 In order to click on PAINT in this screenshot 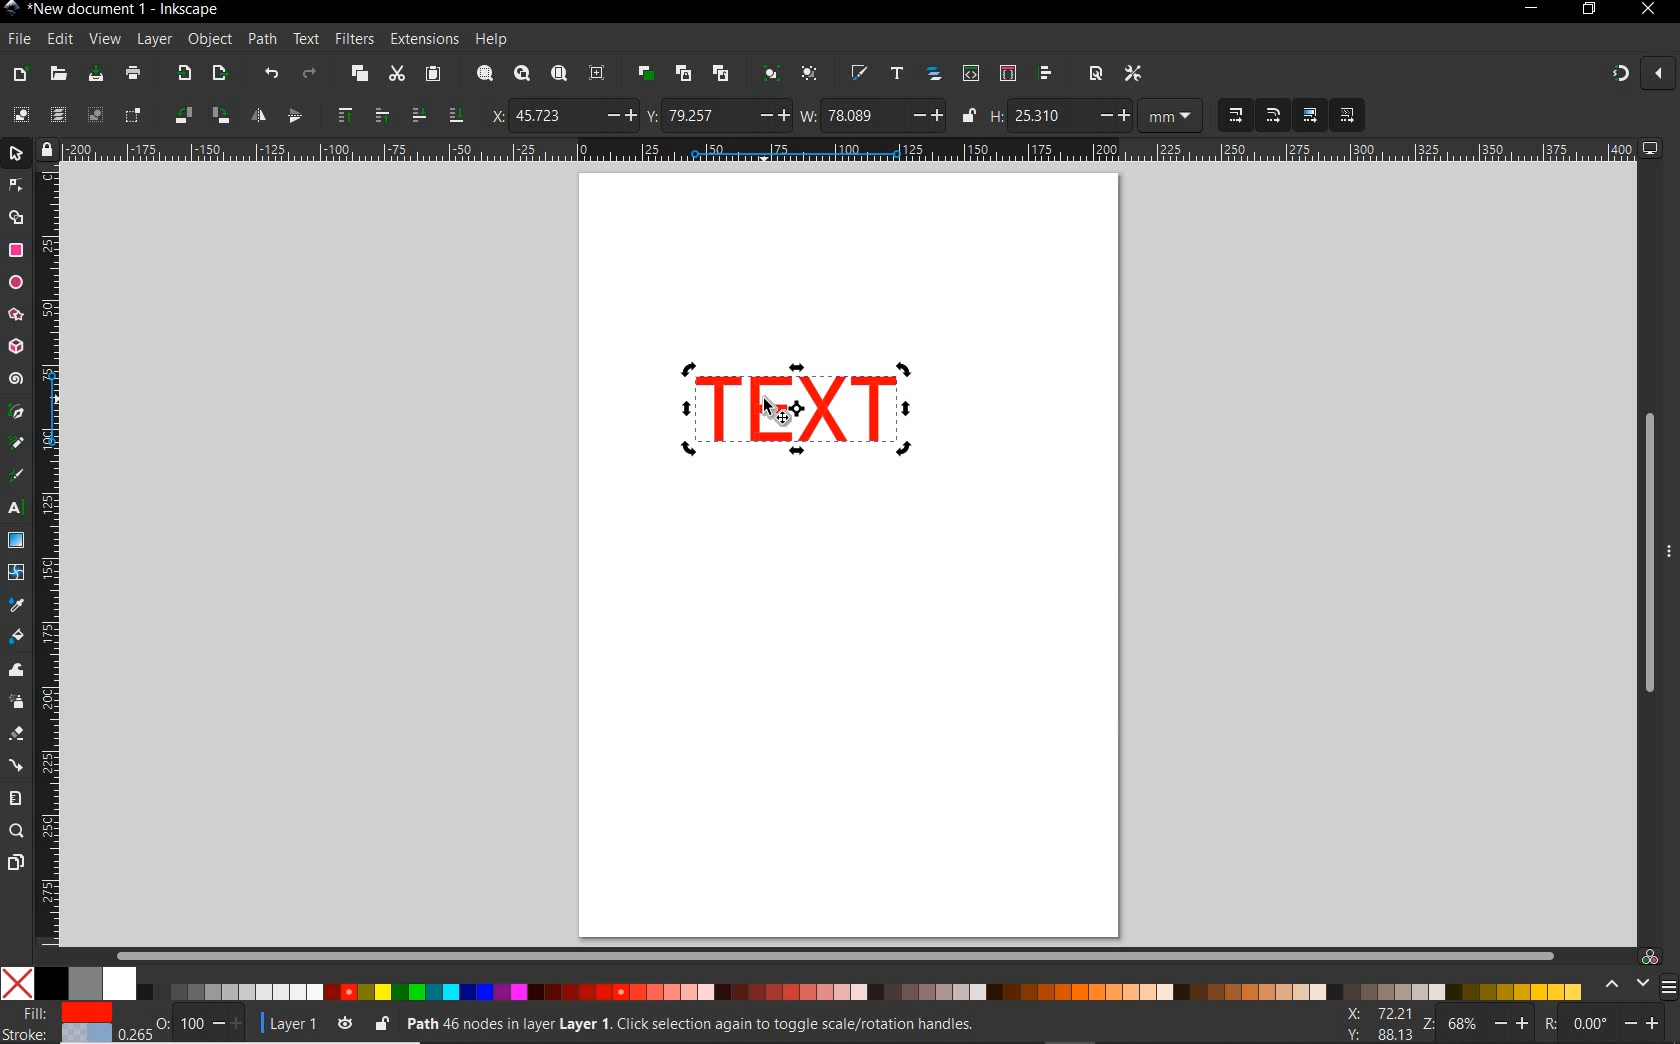, I will do `click(133, 76)`.